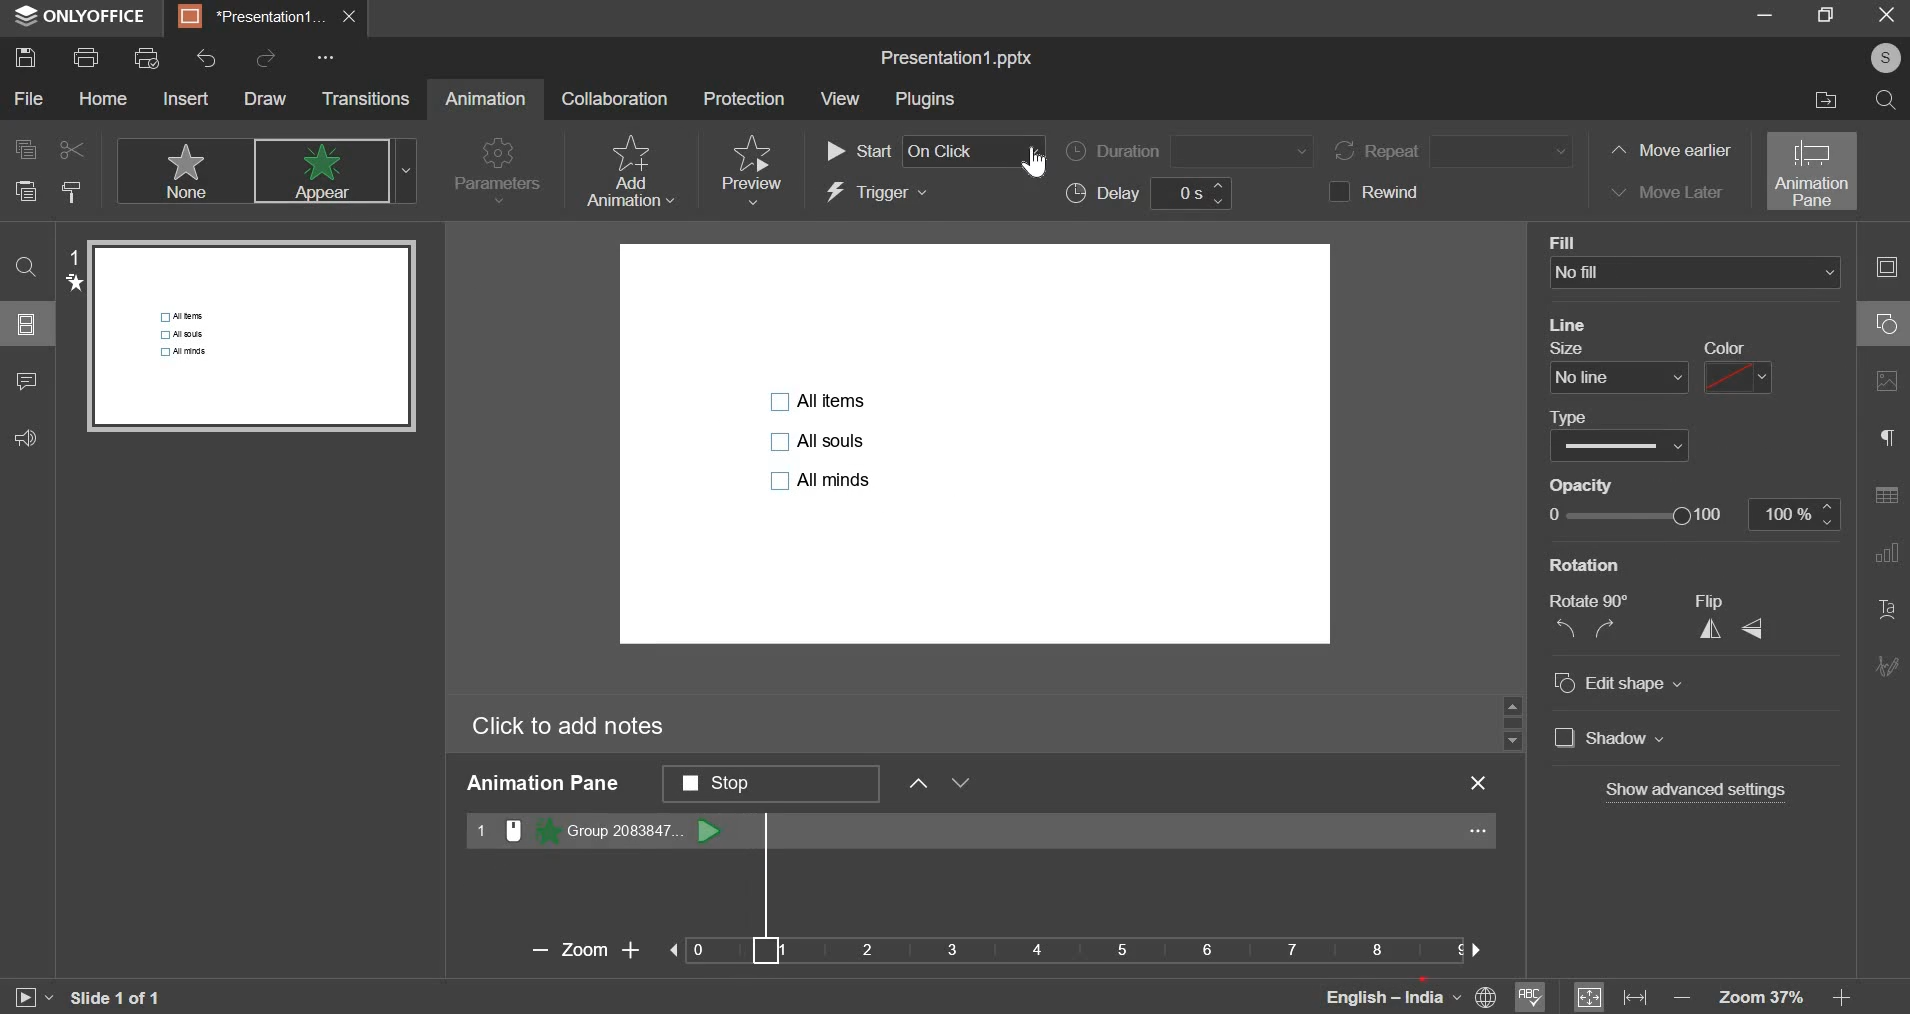  I want to click on preview, so click(750, 169).